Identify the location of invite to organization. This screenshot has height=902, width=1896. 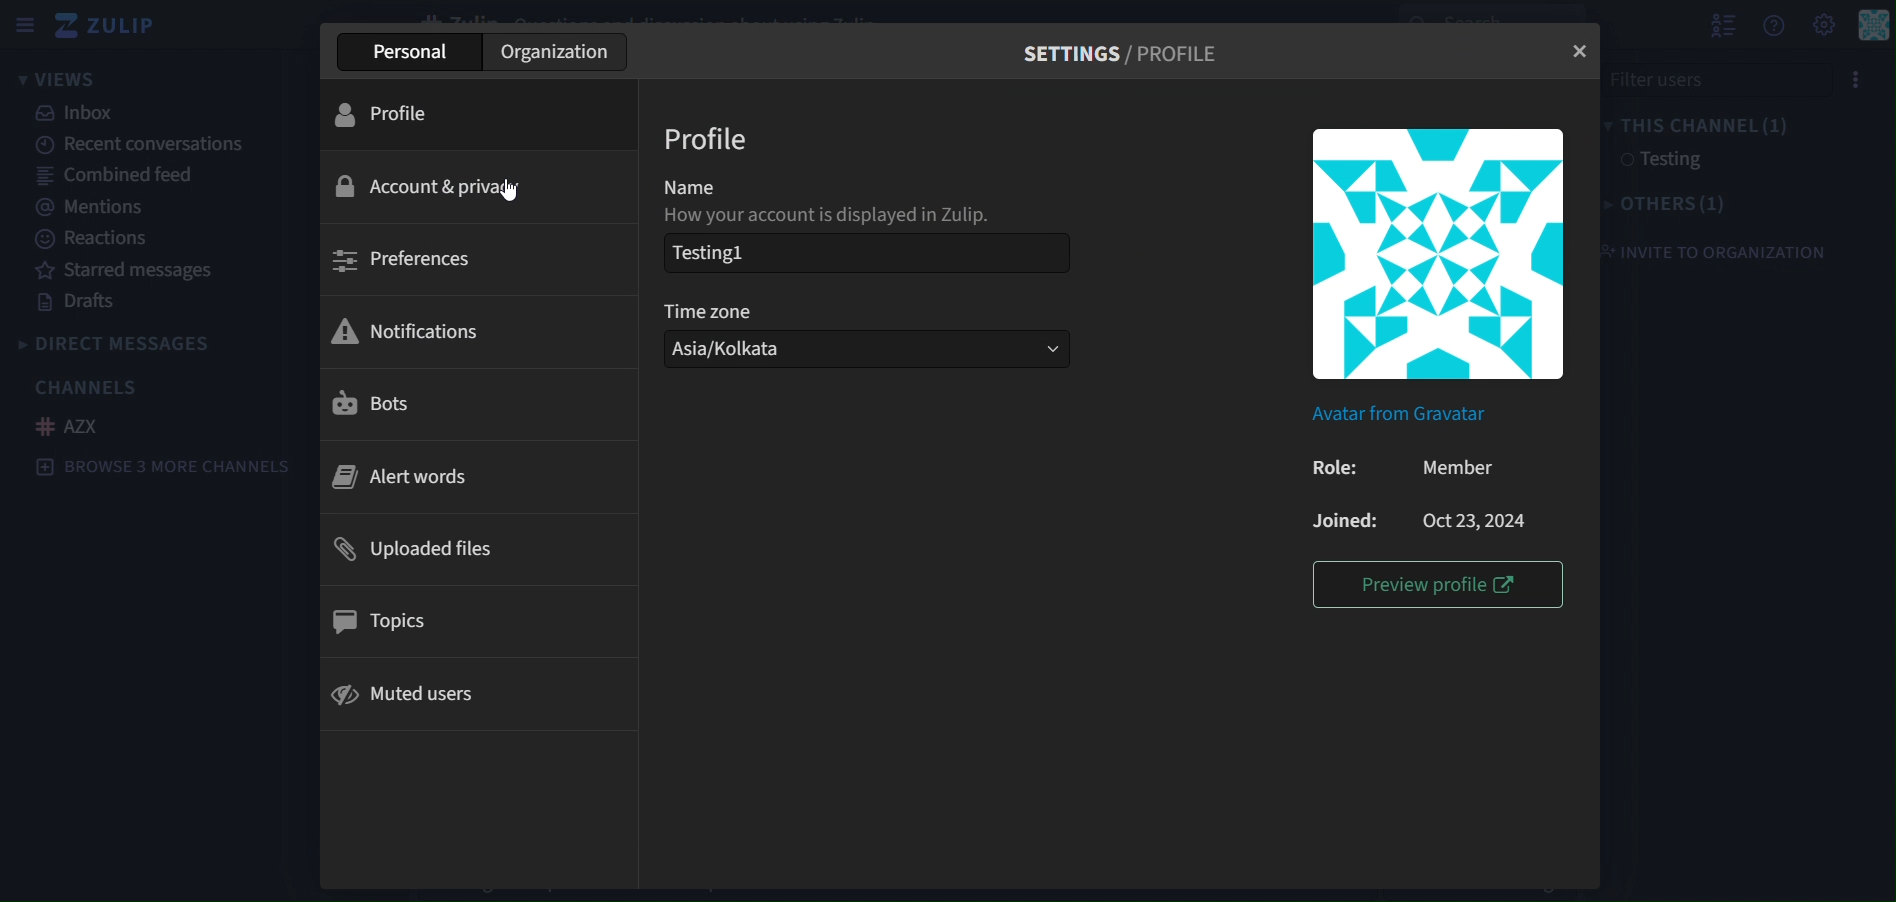
(1720, 252).